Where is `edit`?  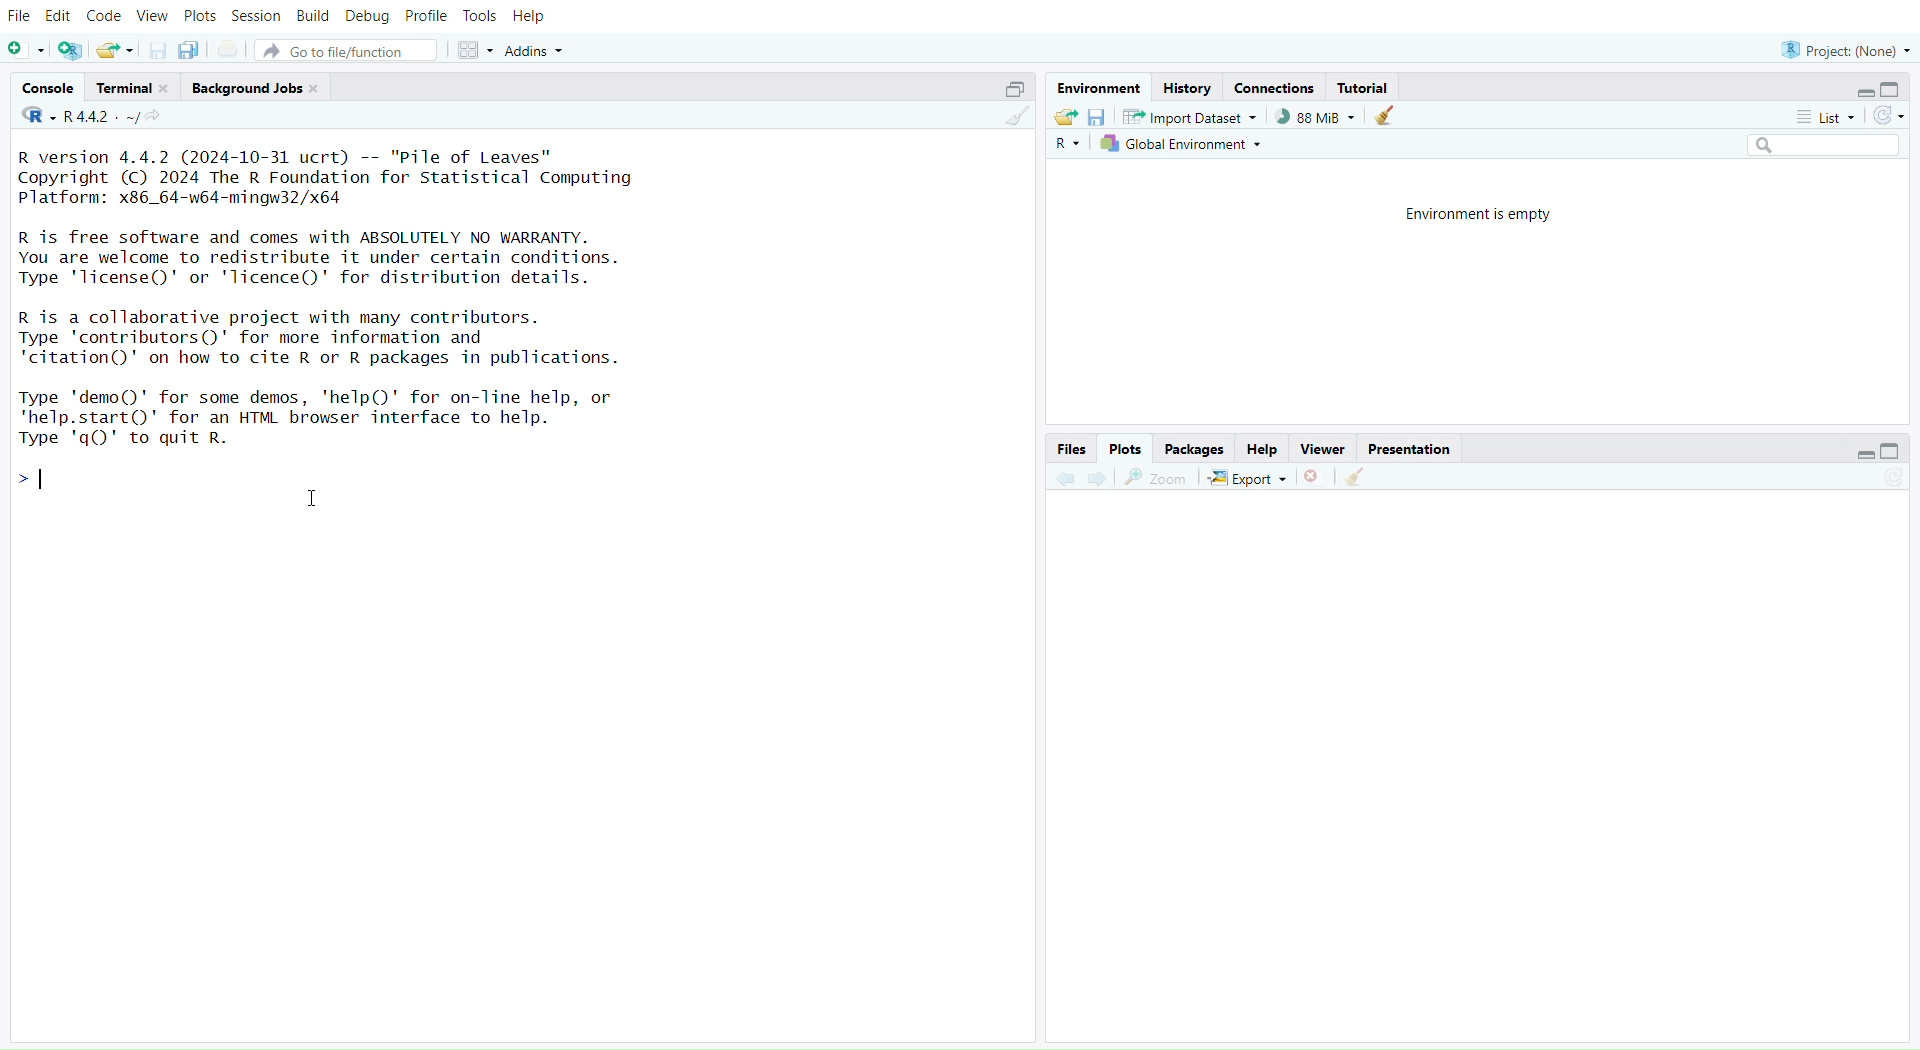
edit is located at coordinates (58, 17).